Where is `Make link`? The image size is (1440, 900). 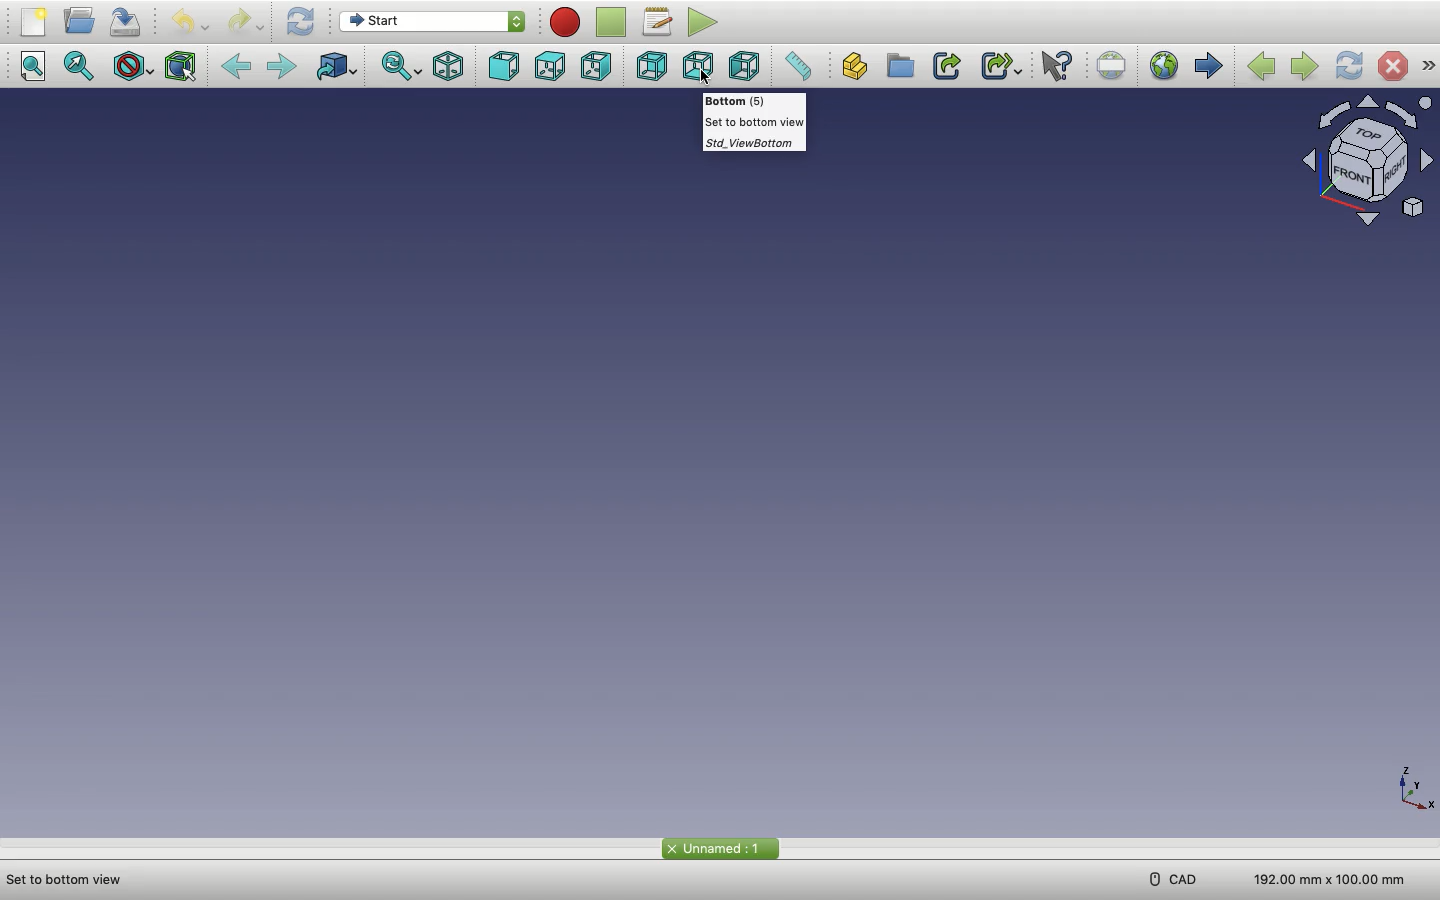
Make link is located at coordinates (945, 66).